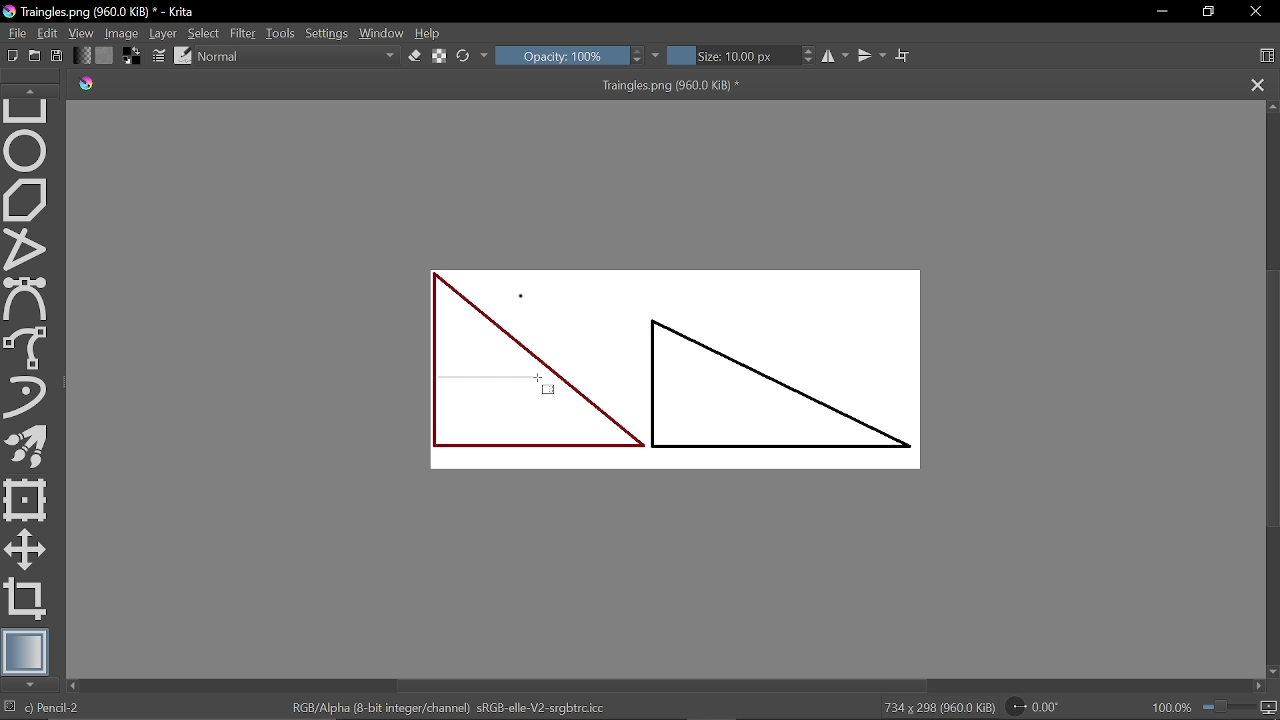 The width and height of the screenshot is (1280, 720). I want to click on Vertical mirror, so click(872, 58).